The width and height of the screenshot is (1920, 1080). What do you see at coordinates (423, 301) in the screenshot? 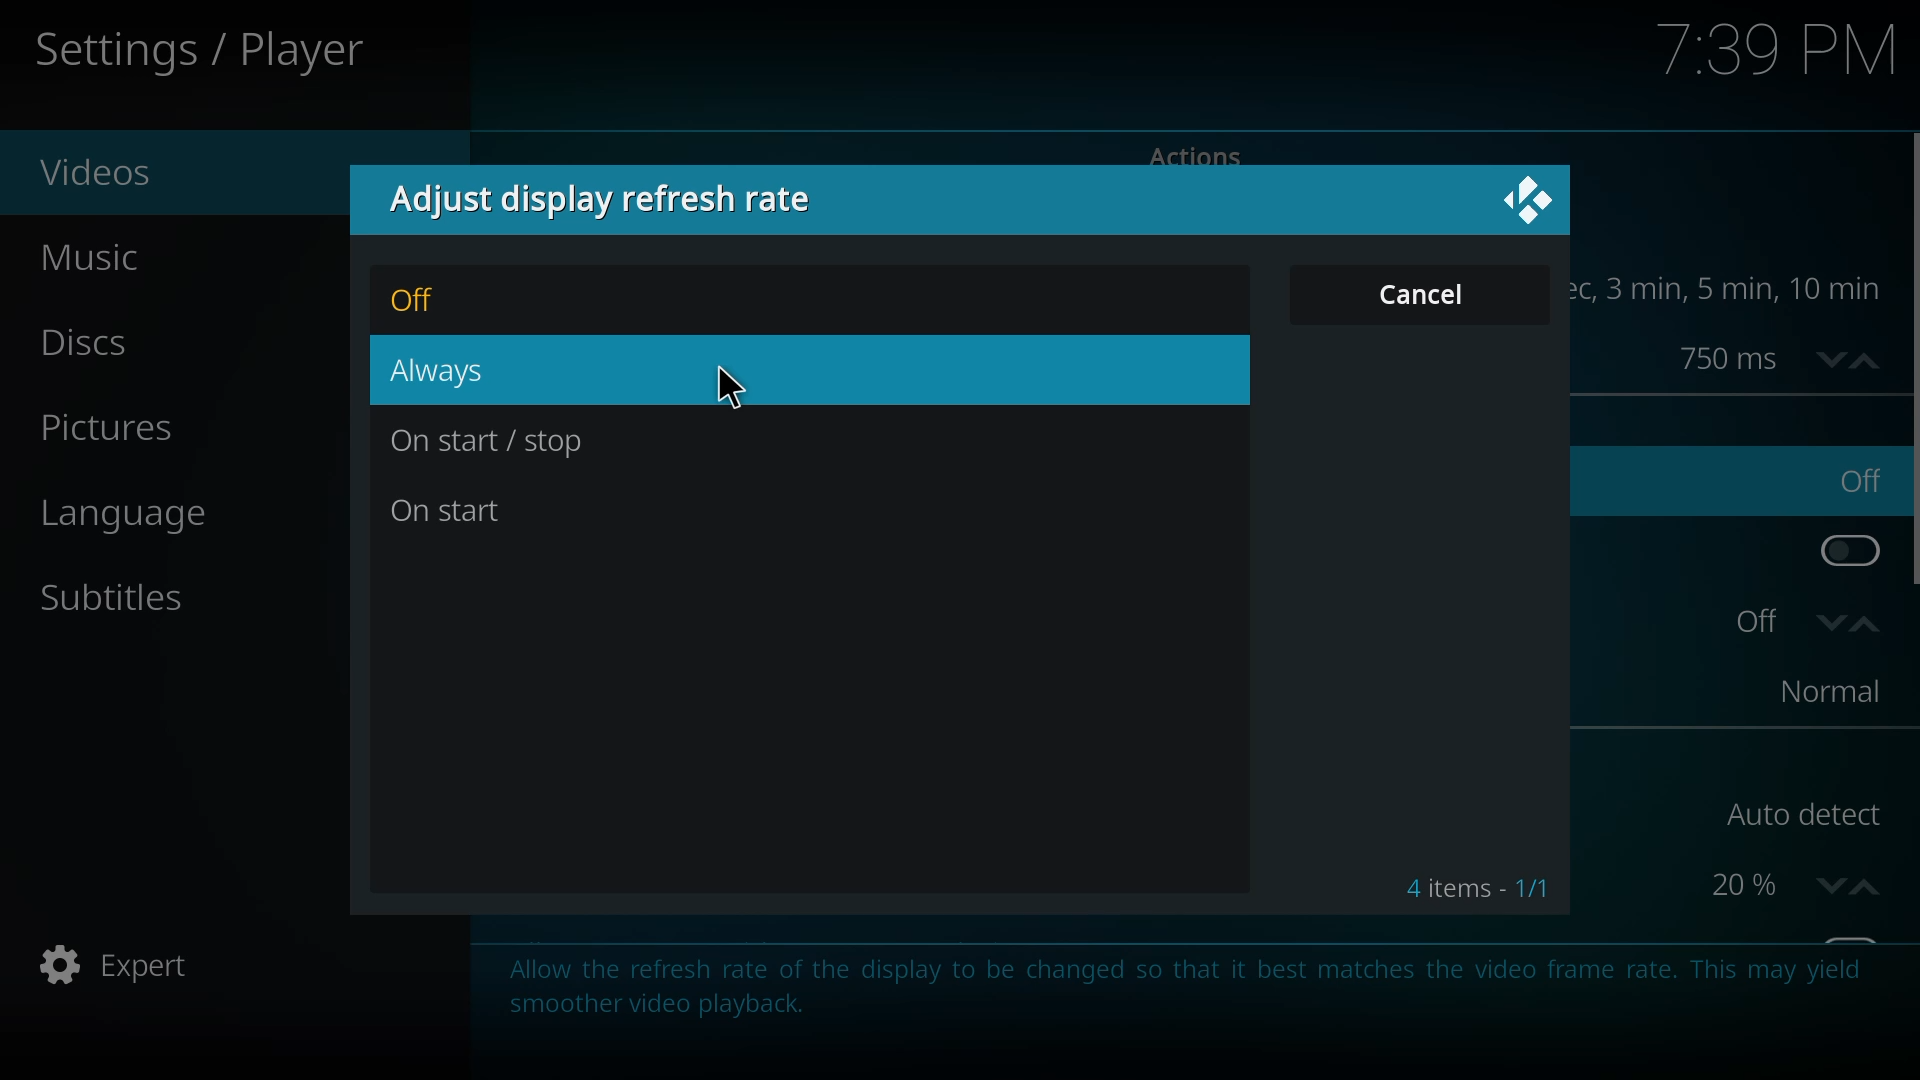
I see `off` at bounding box center [423, 301].